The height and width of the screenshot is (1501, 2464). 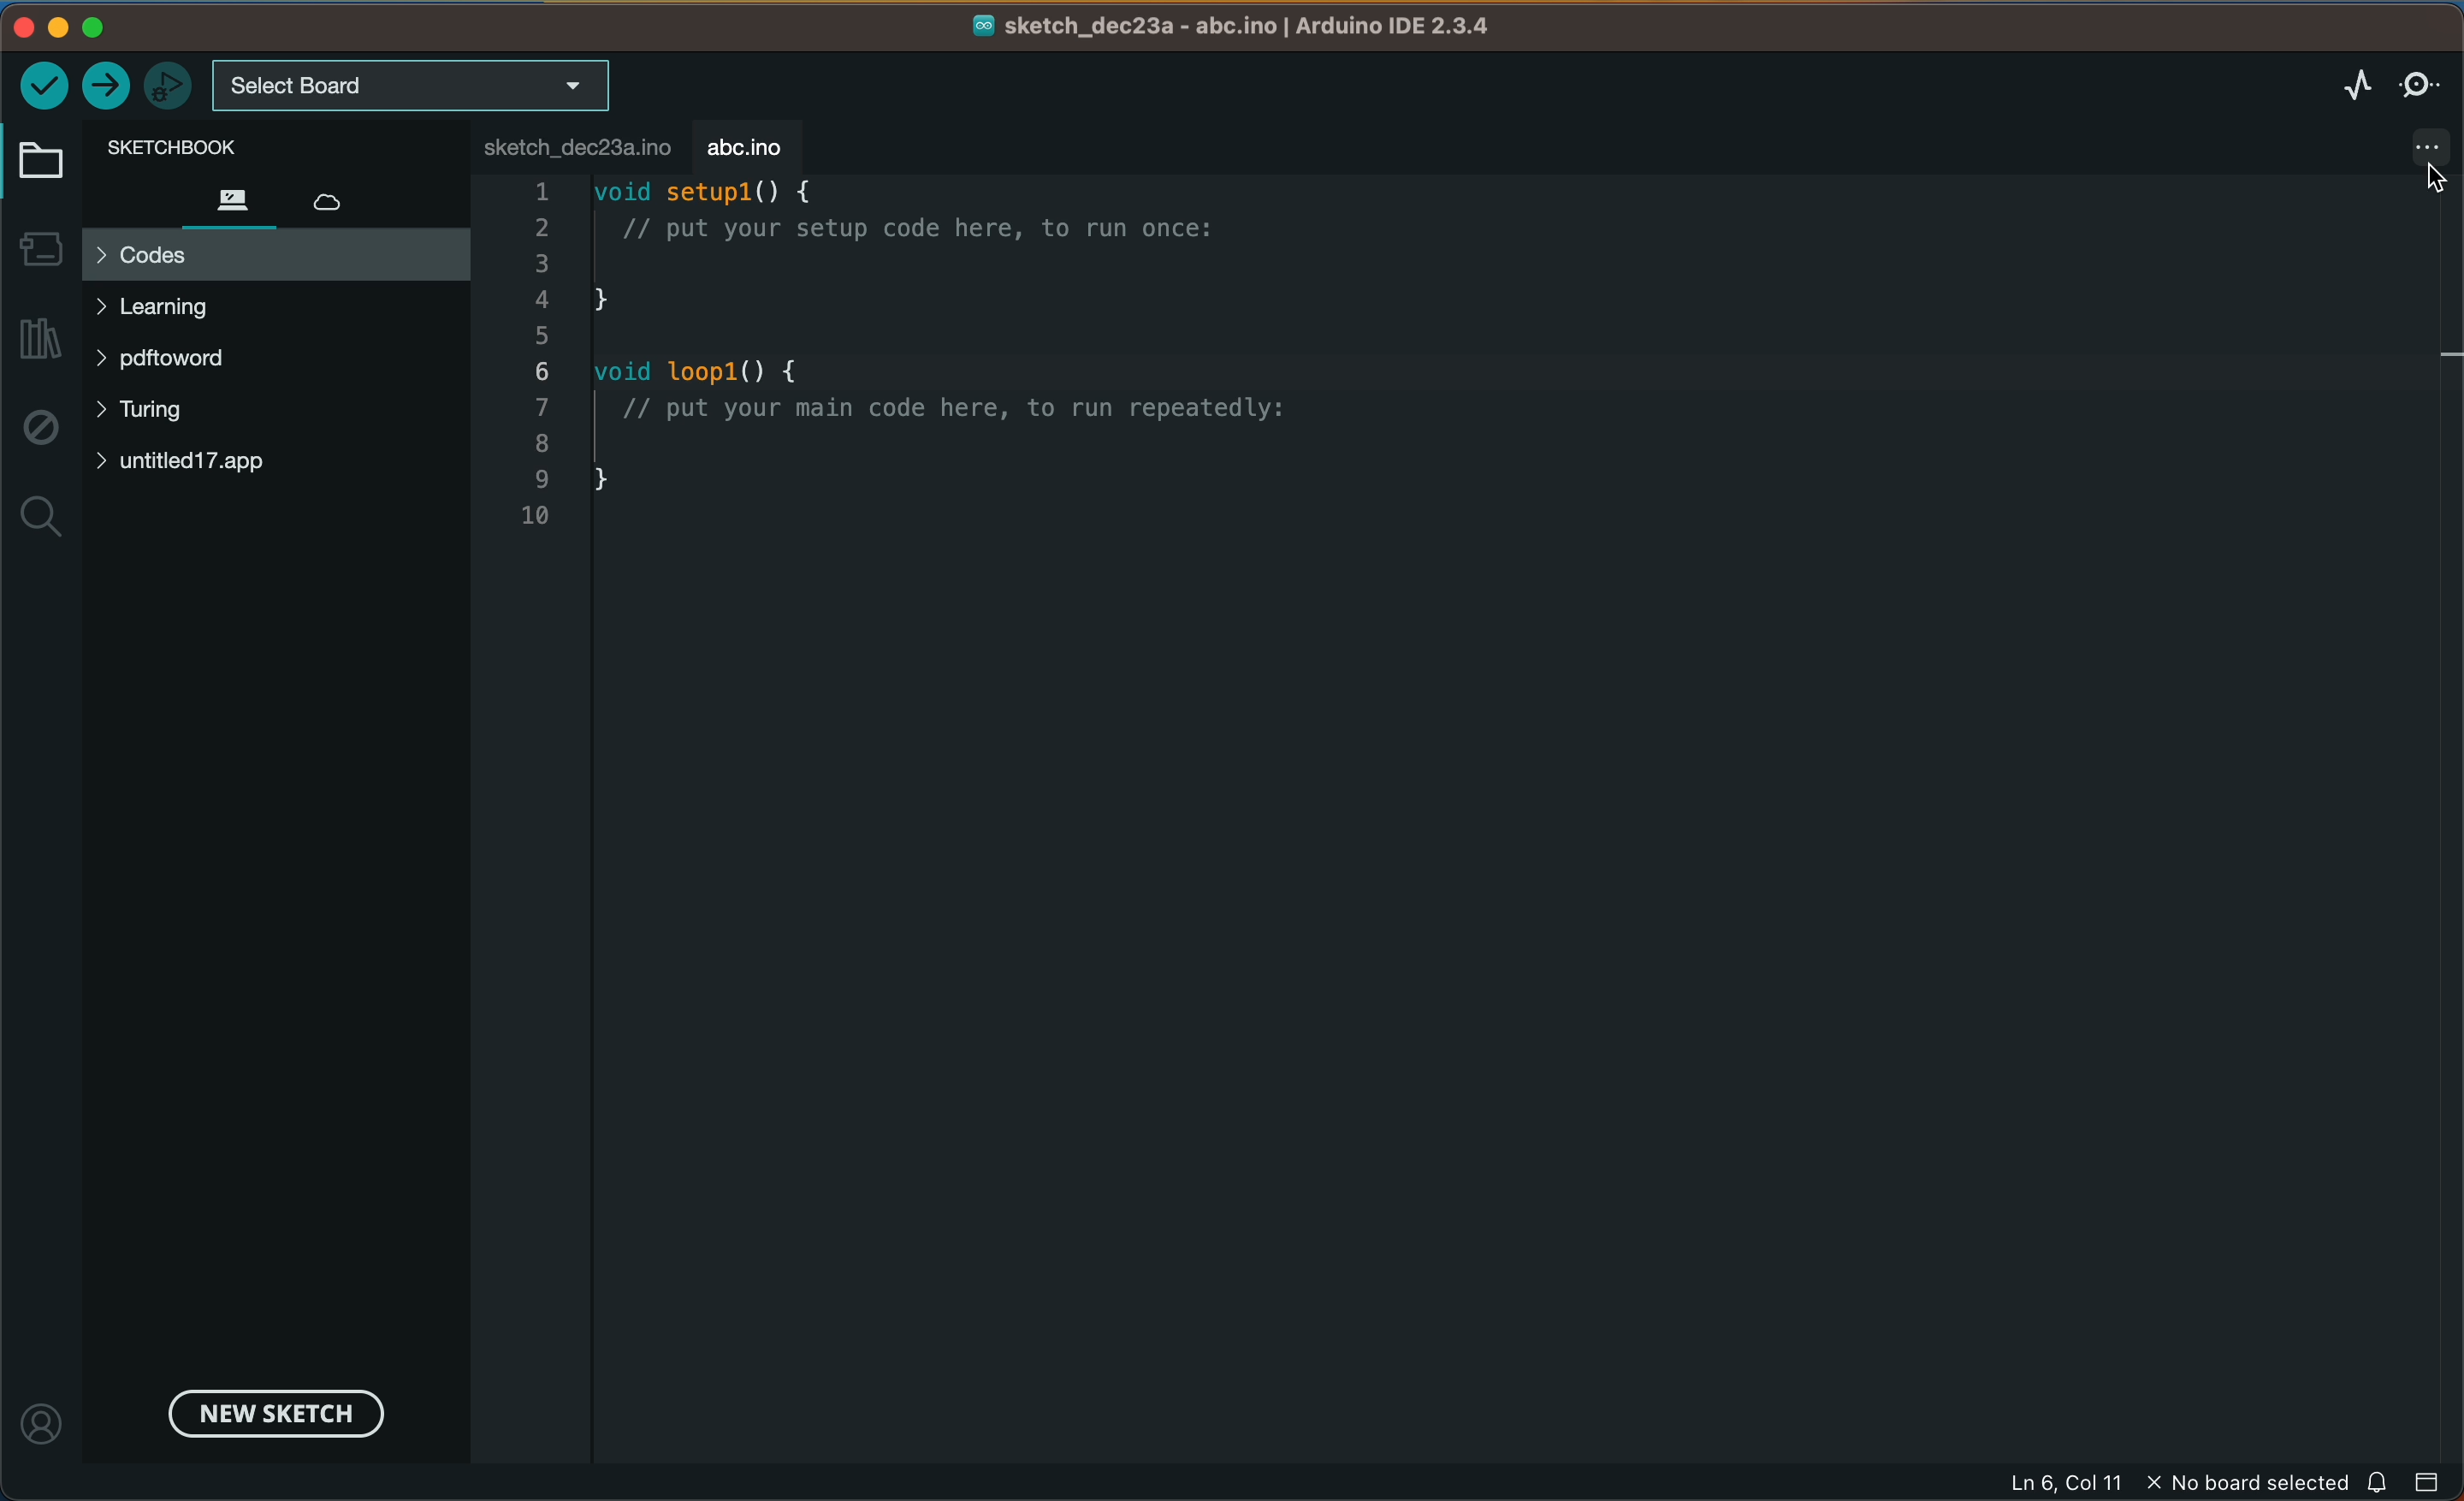 I want to click on verify, so click(x=47, y=86).